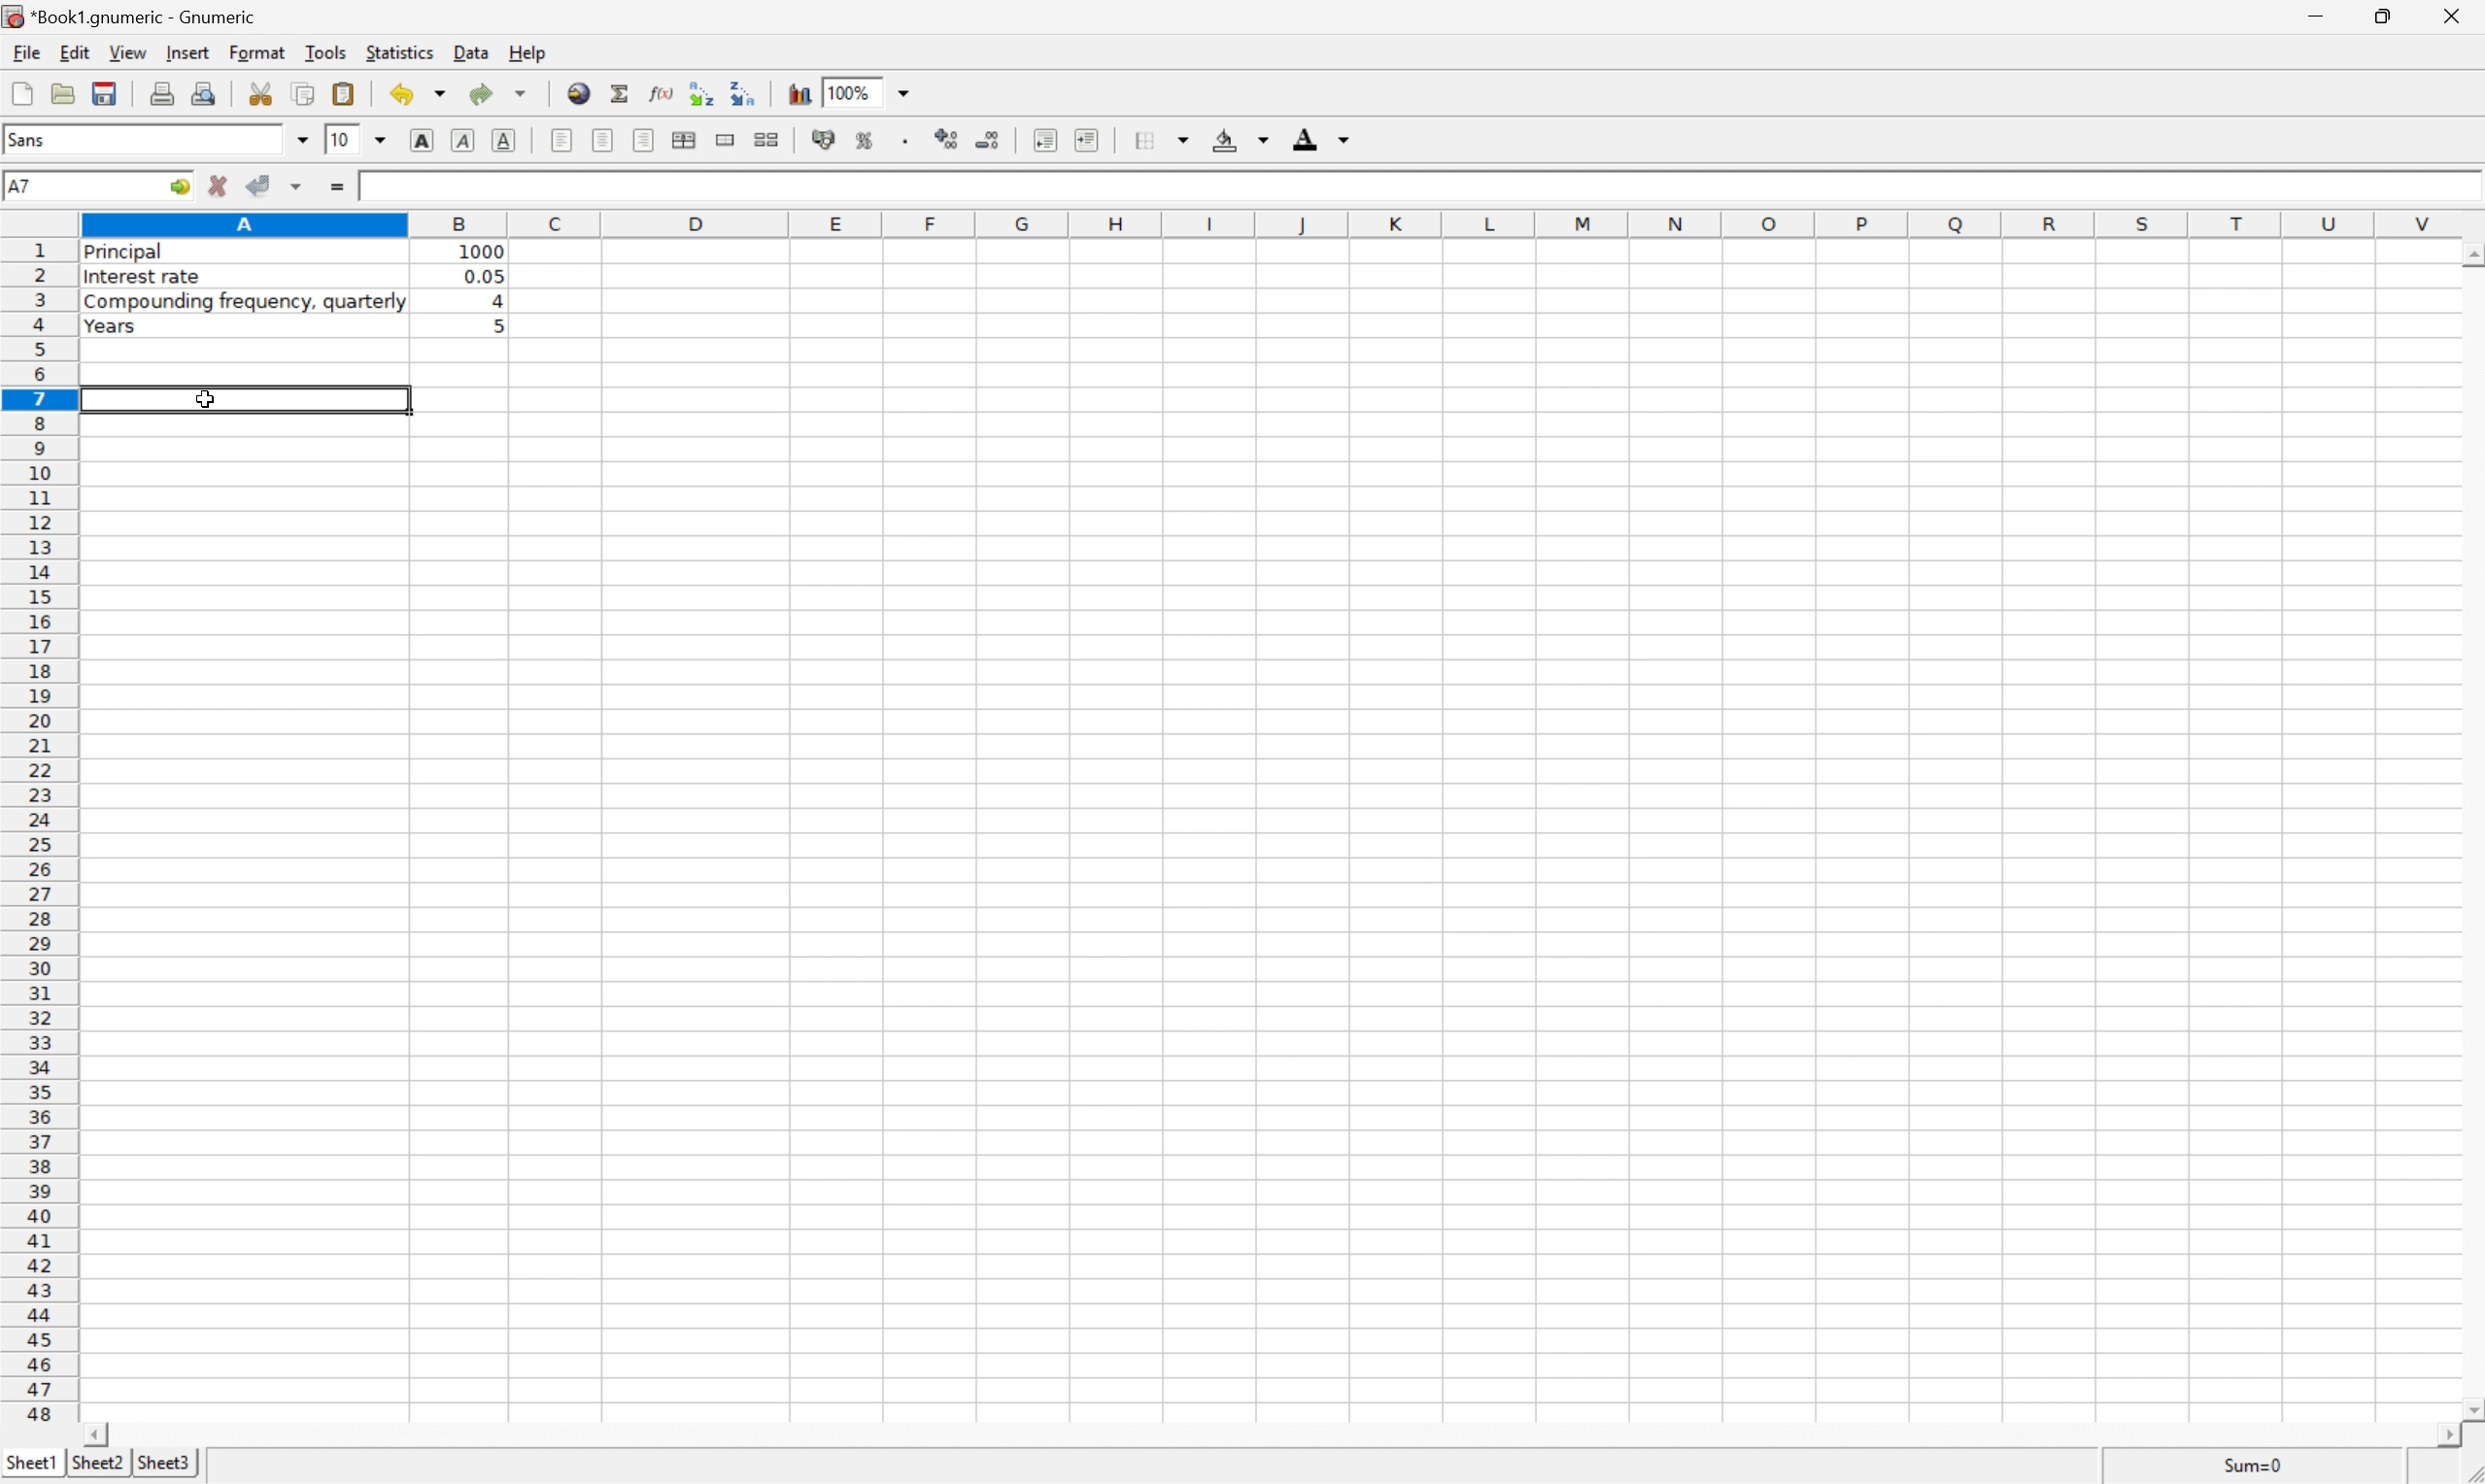 The height and width of the screenshot is (1484, 2485). Describe the element at coordinates (420, 138) in the screenshot. I see `bold` at that location.